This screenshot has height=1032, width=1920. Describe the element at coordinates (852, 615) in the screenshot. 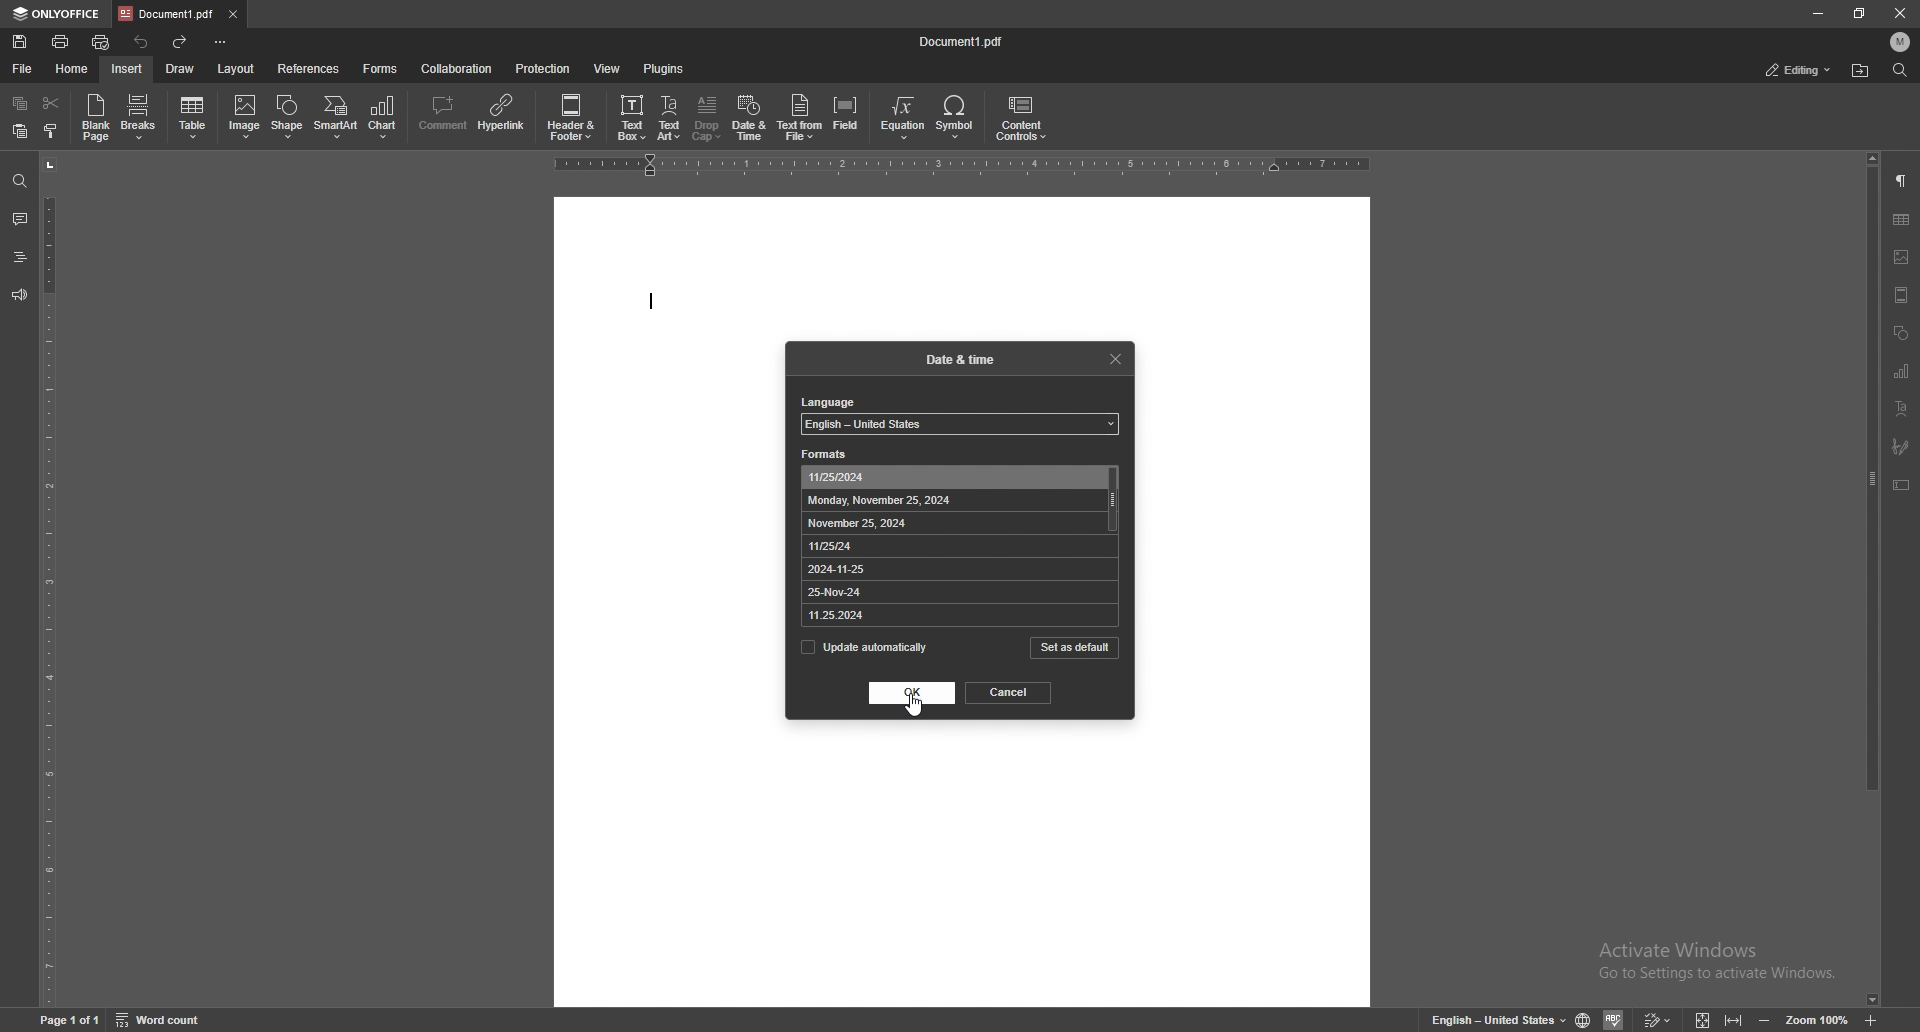

I see `date format` at that location.